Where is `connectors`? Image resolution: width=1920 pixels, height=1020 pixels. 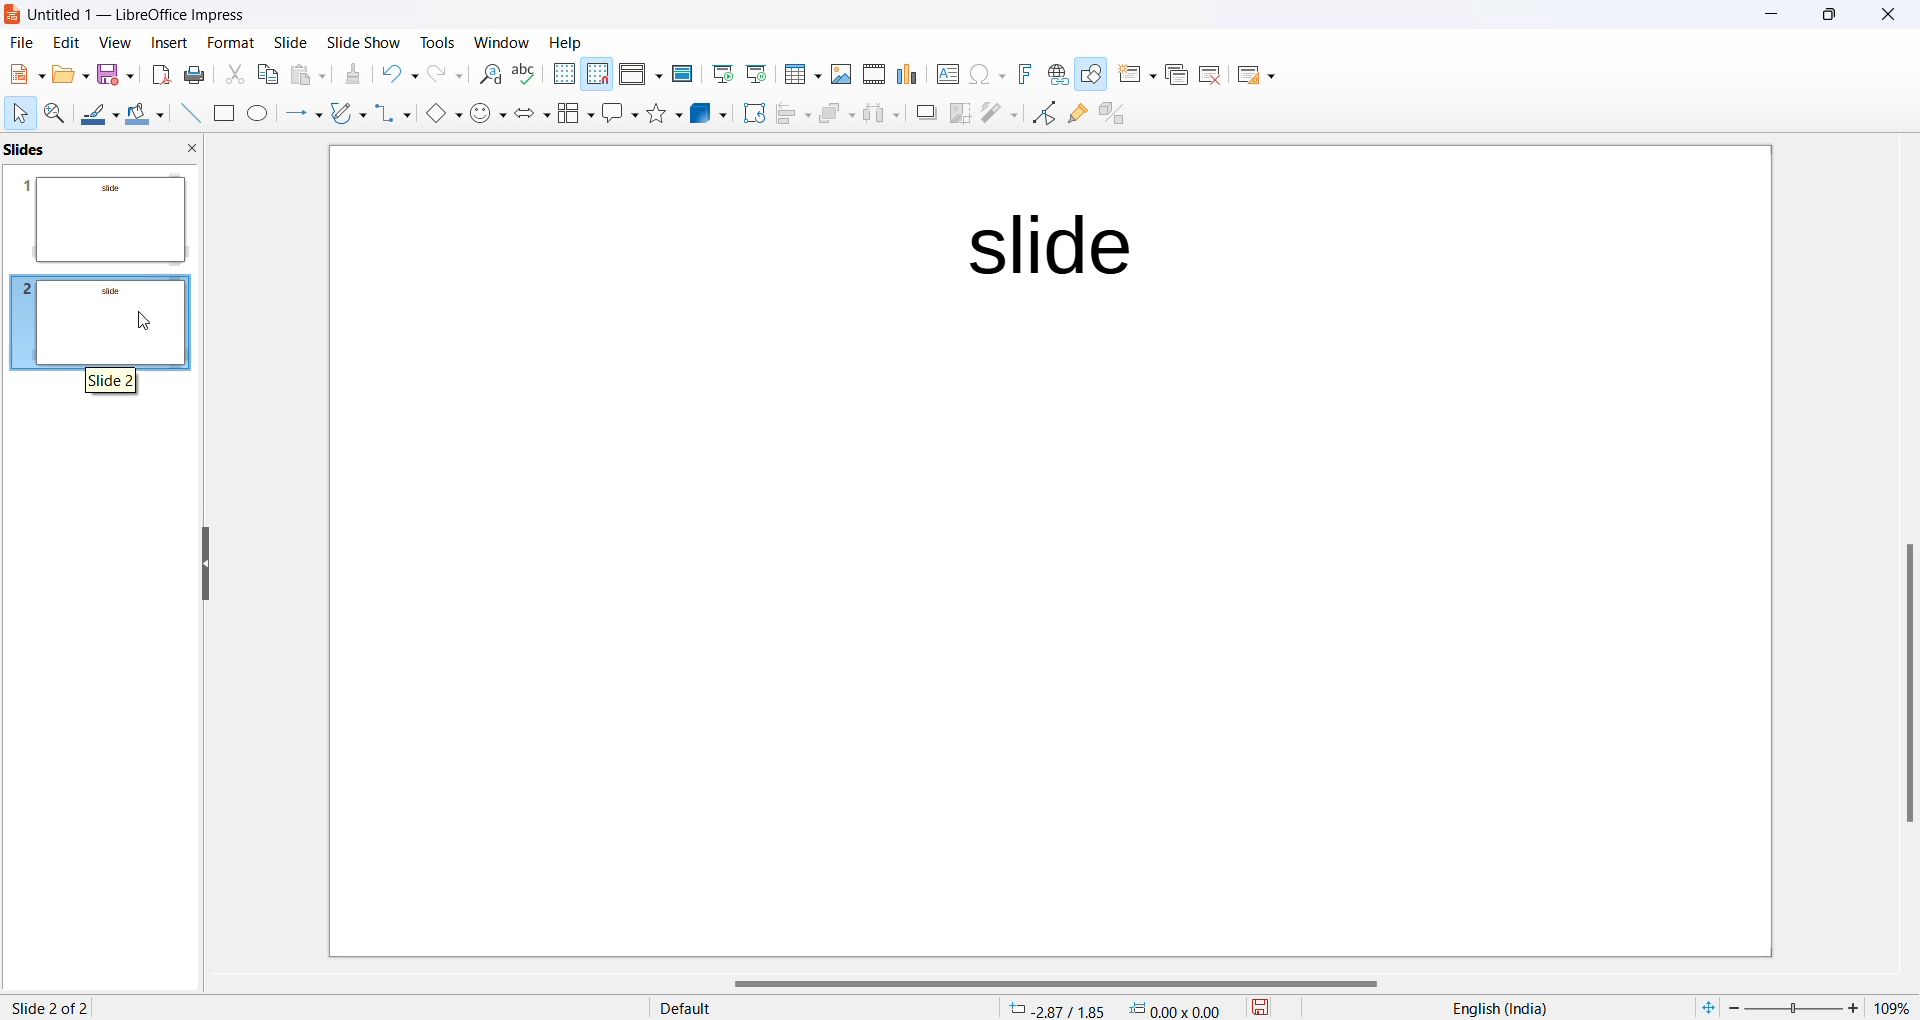 connectors is located at coordinates (389, 114).